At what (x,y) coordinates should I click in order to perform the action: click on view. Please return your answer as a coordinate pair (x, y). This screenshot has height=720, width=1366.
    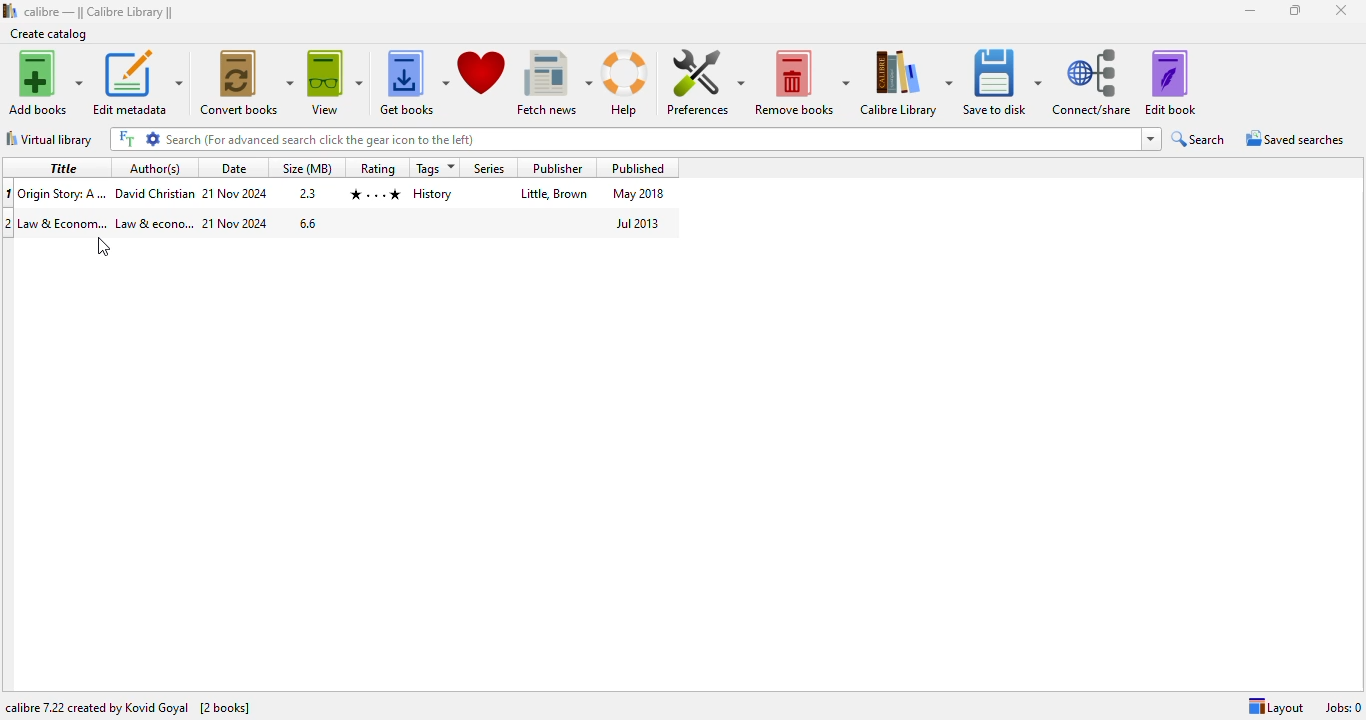
    Looking at the image, I should click on (334, 83).